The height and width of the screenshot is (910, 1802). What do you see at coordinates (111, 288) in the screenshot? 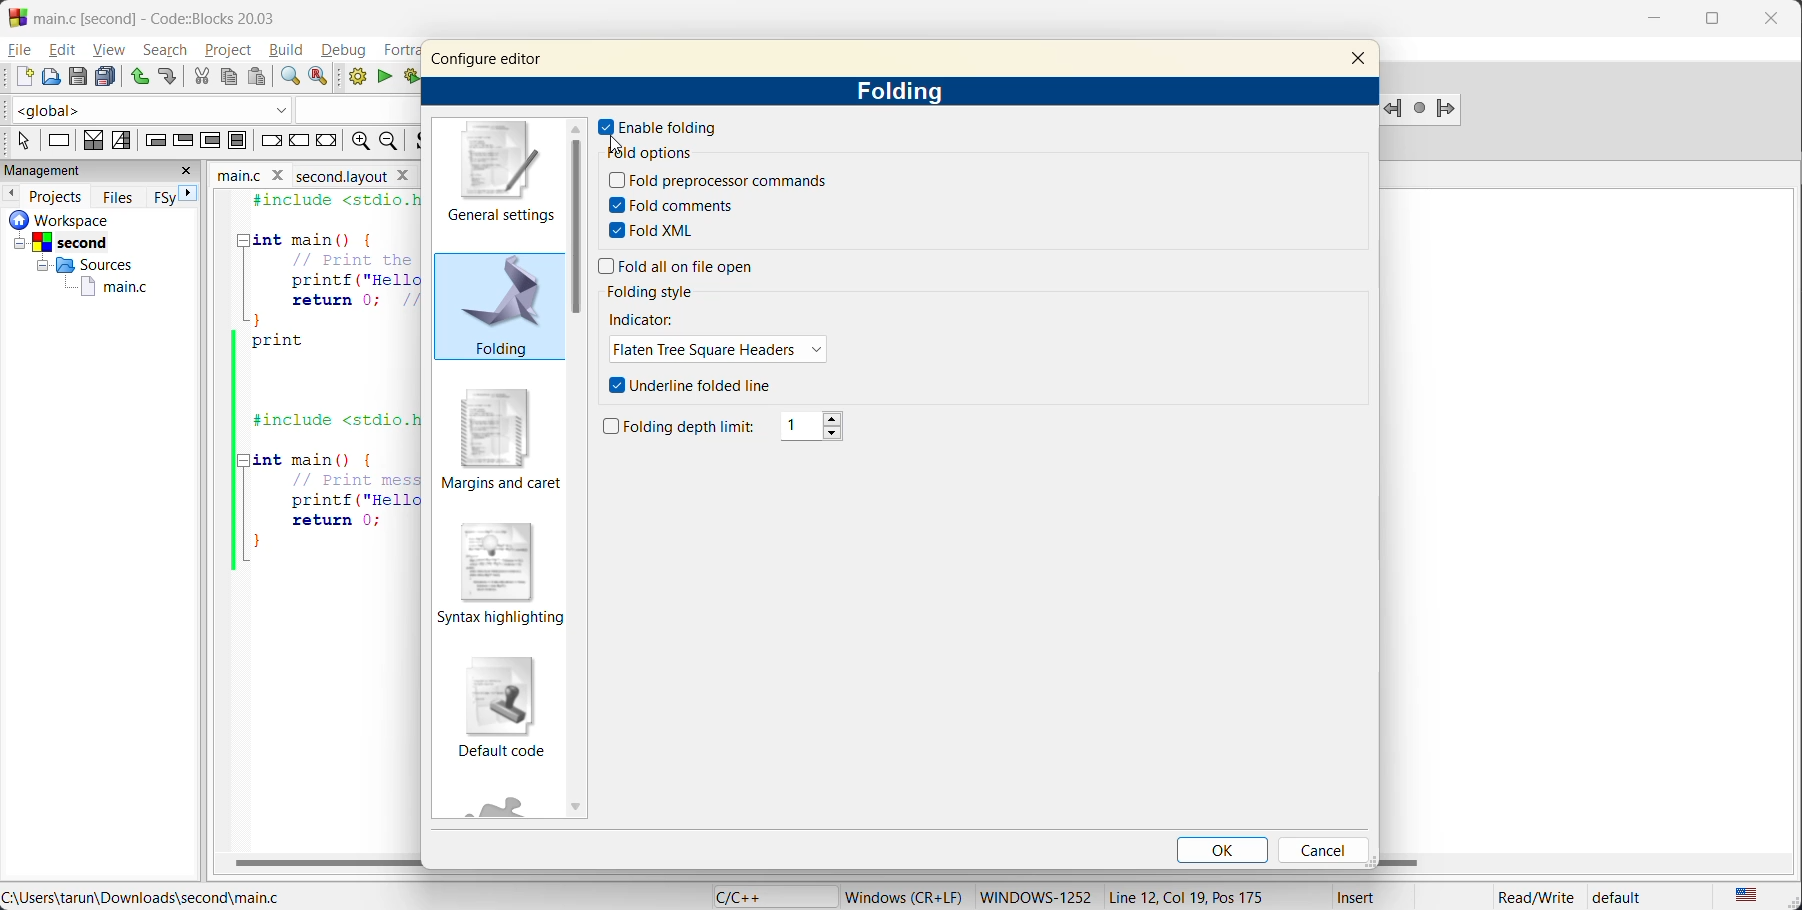
I see `main.c` at bounding box center [111, 288].